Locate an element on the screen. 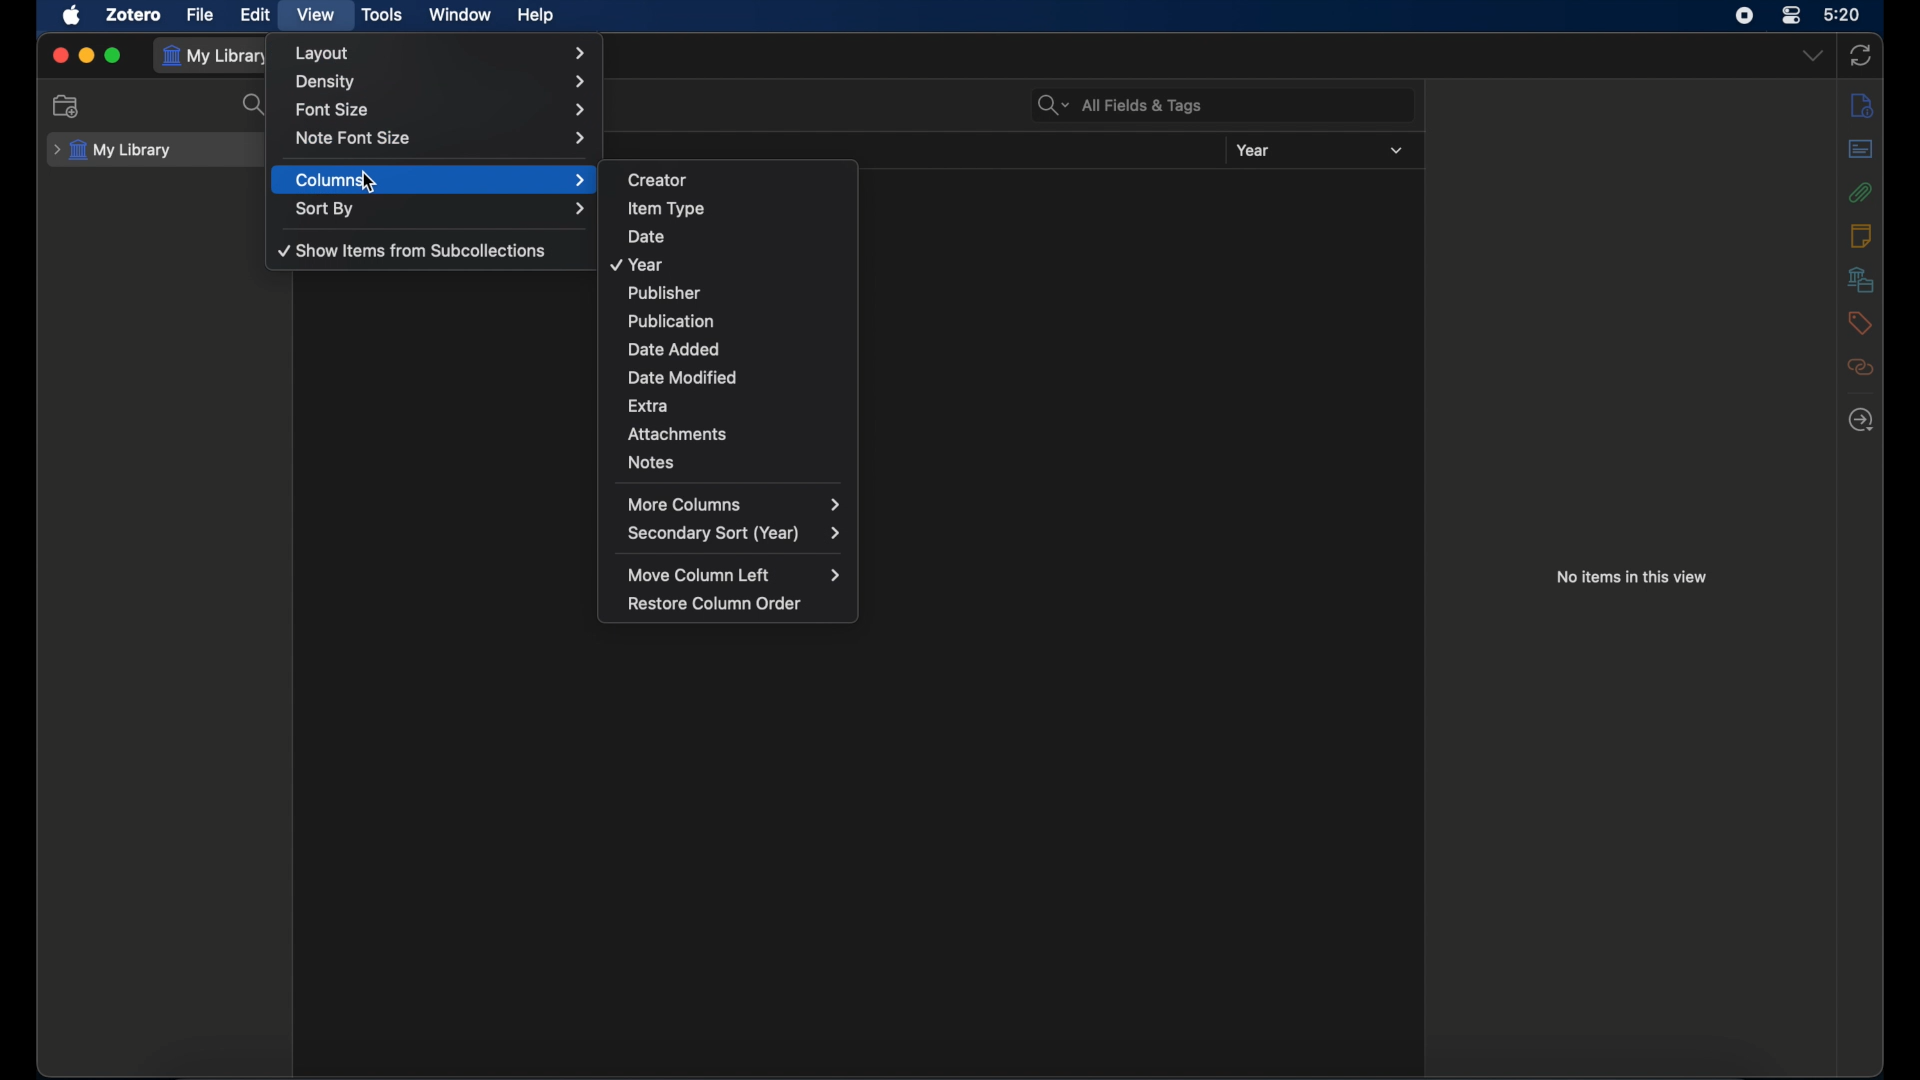  file is located at coordinates (200, 15).